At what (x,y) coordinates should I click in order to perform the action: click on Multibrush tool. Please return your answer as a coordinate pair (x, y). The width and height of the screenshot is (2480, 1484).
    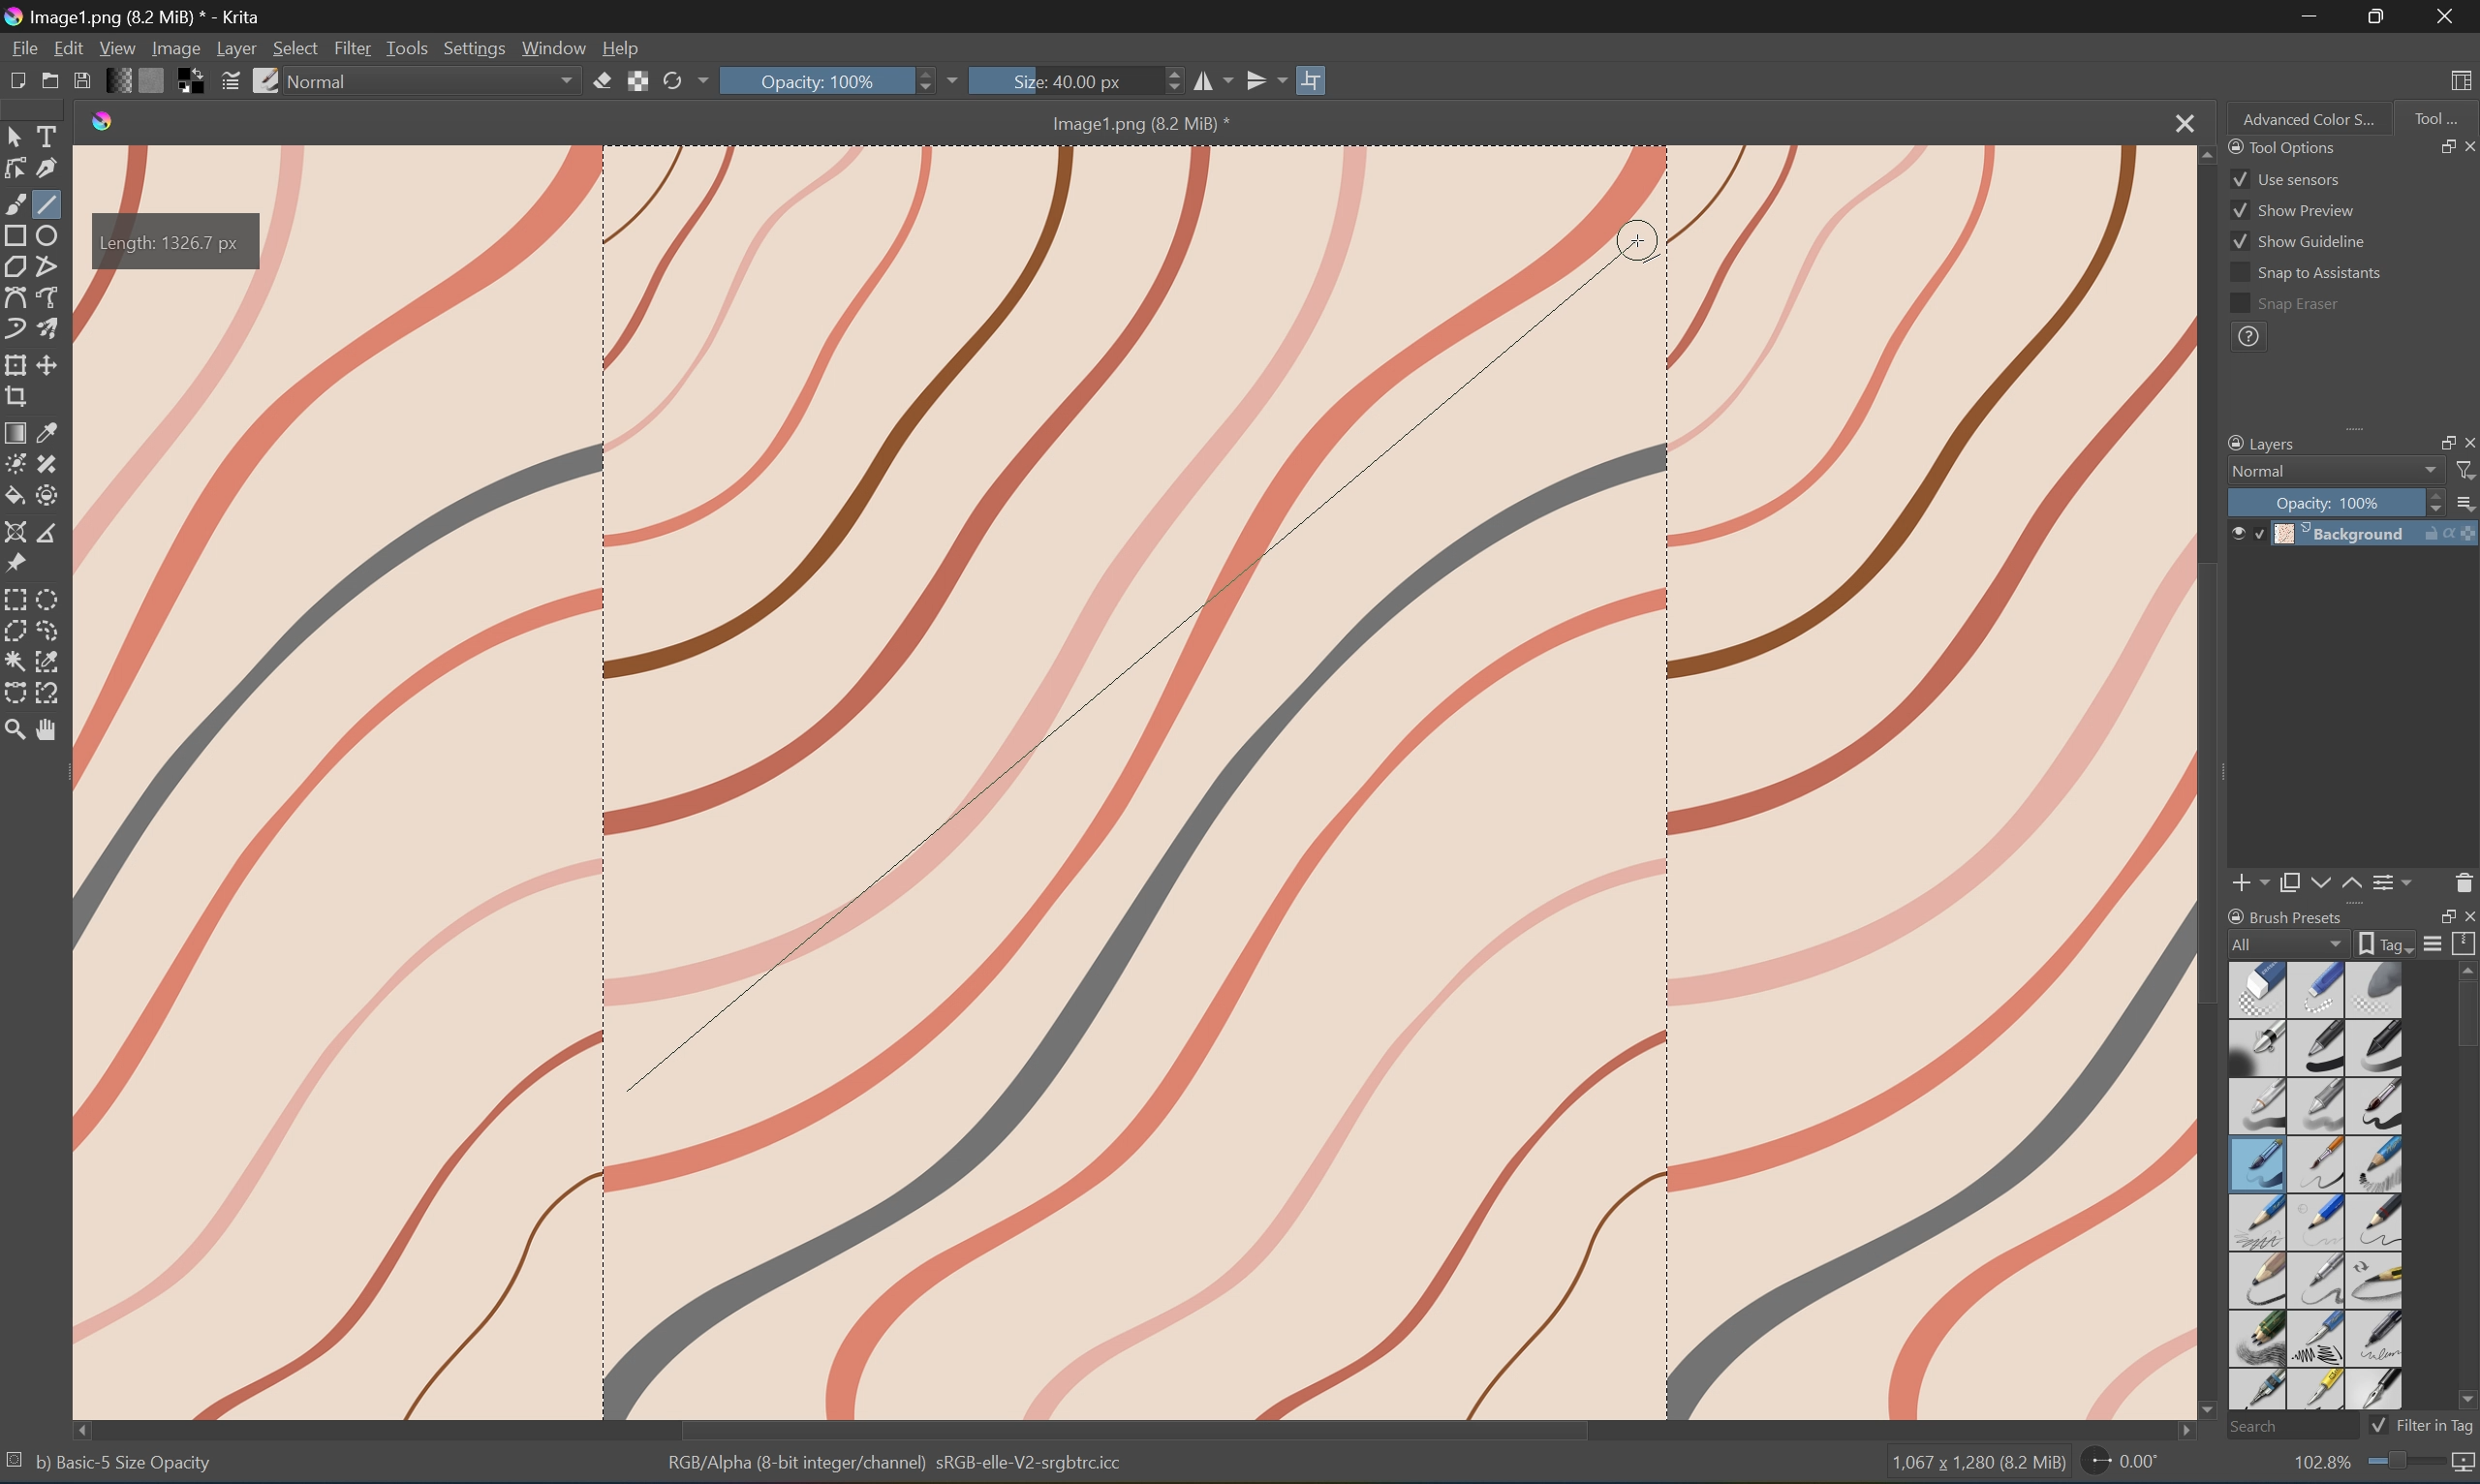
    Looking at the image, I should click on (51, 326).